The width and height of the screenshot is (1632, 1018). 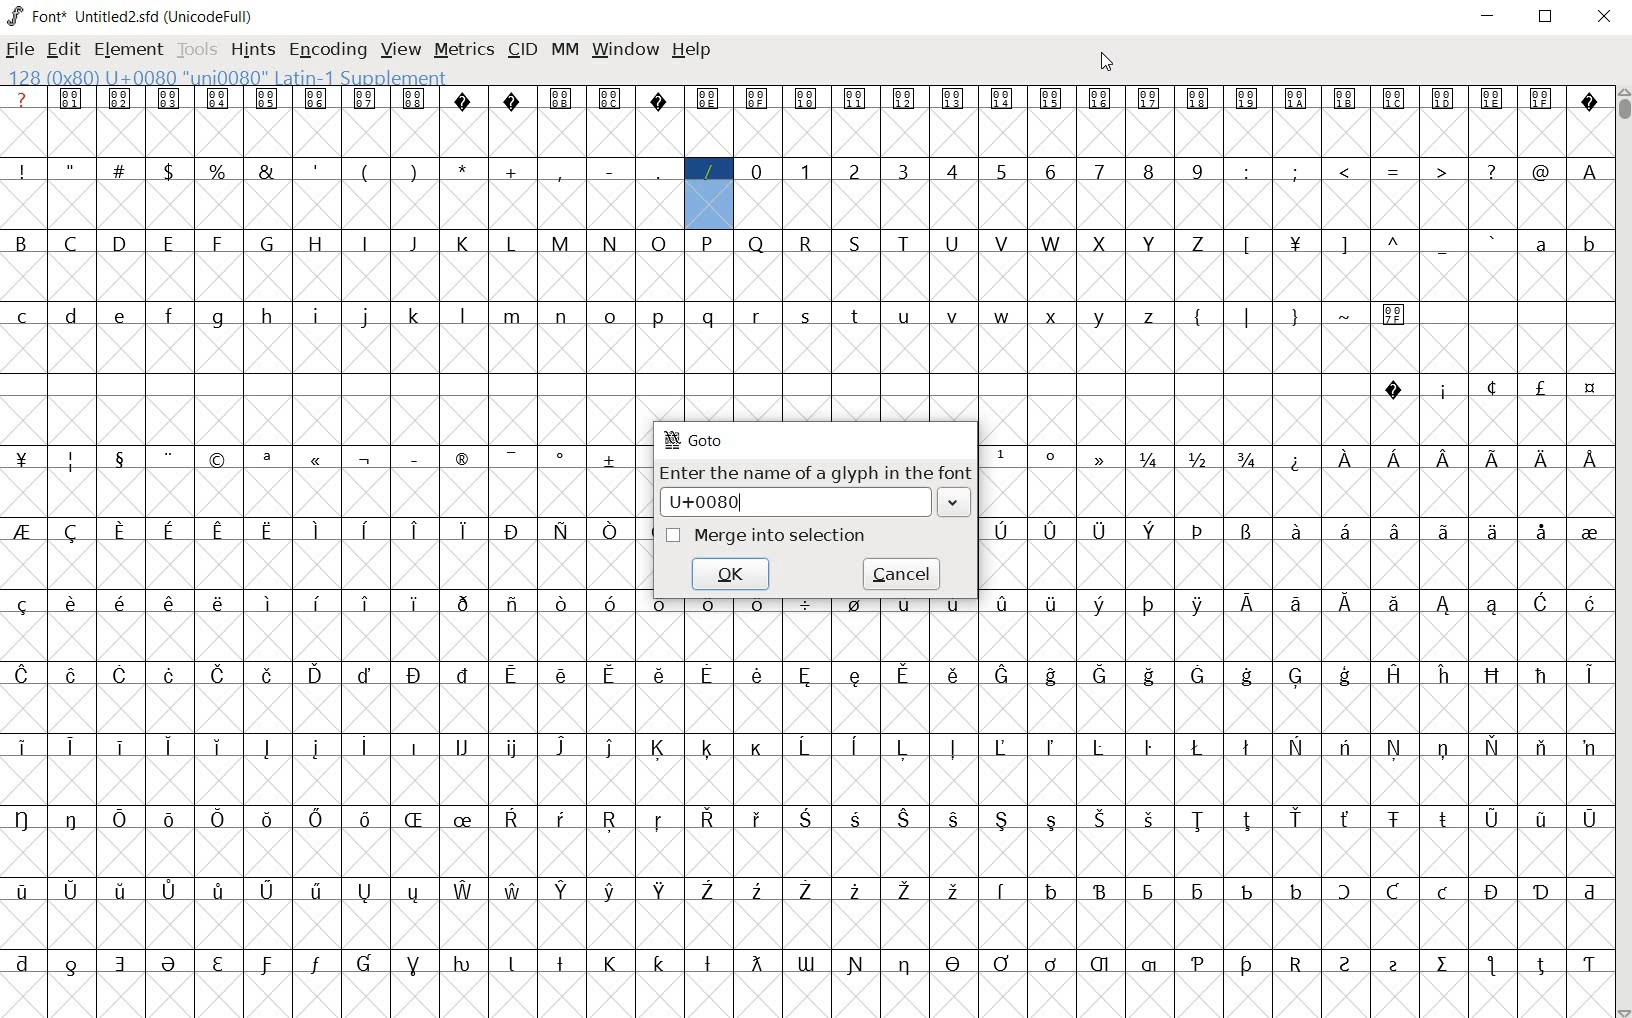 I want to click on glyph, so click(x=610, y=820).